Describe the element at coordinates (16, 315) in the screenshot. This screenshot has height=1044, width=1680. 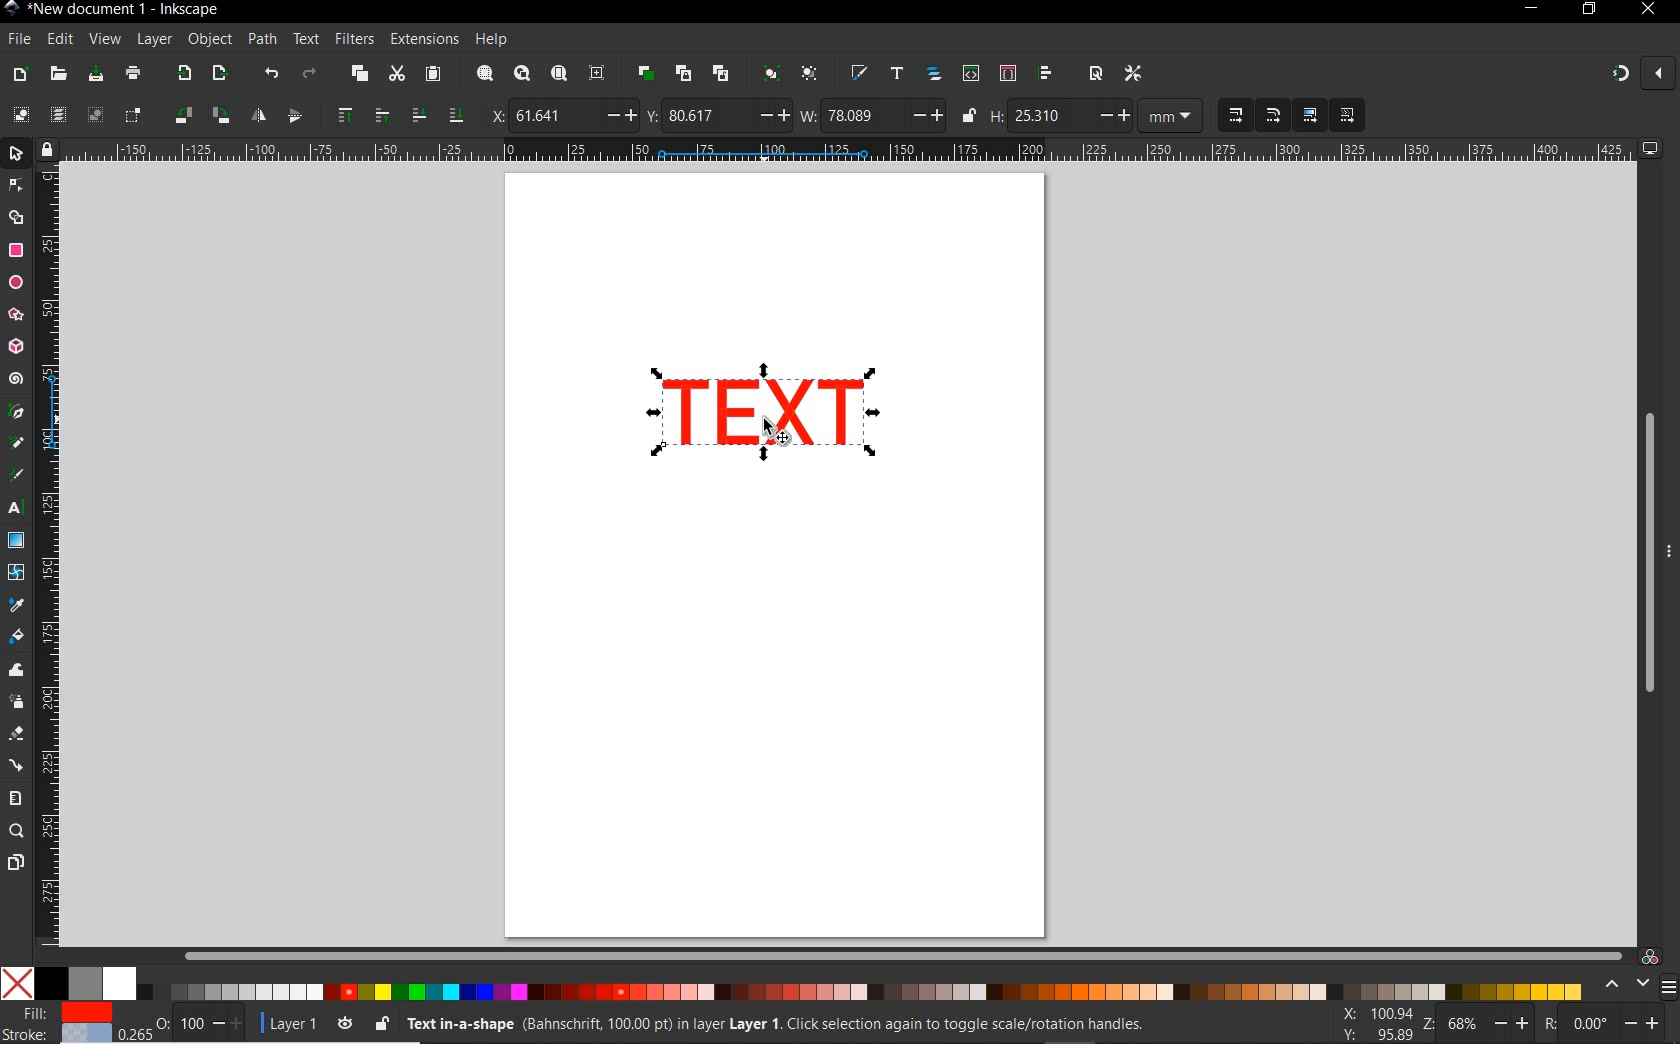
I see `star tool` at that location.